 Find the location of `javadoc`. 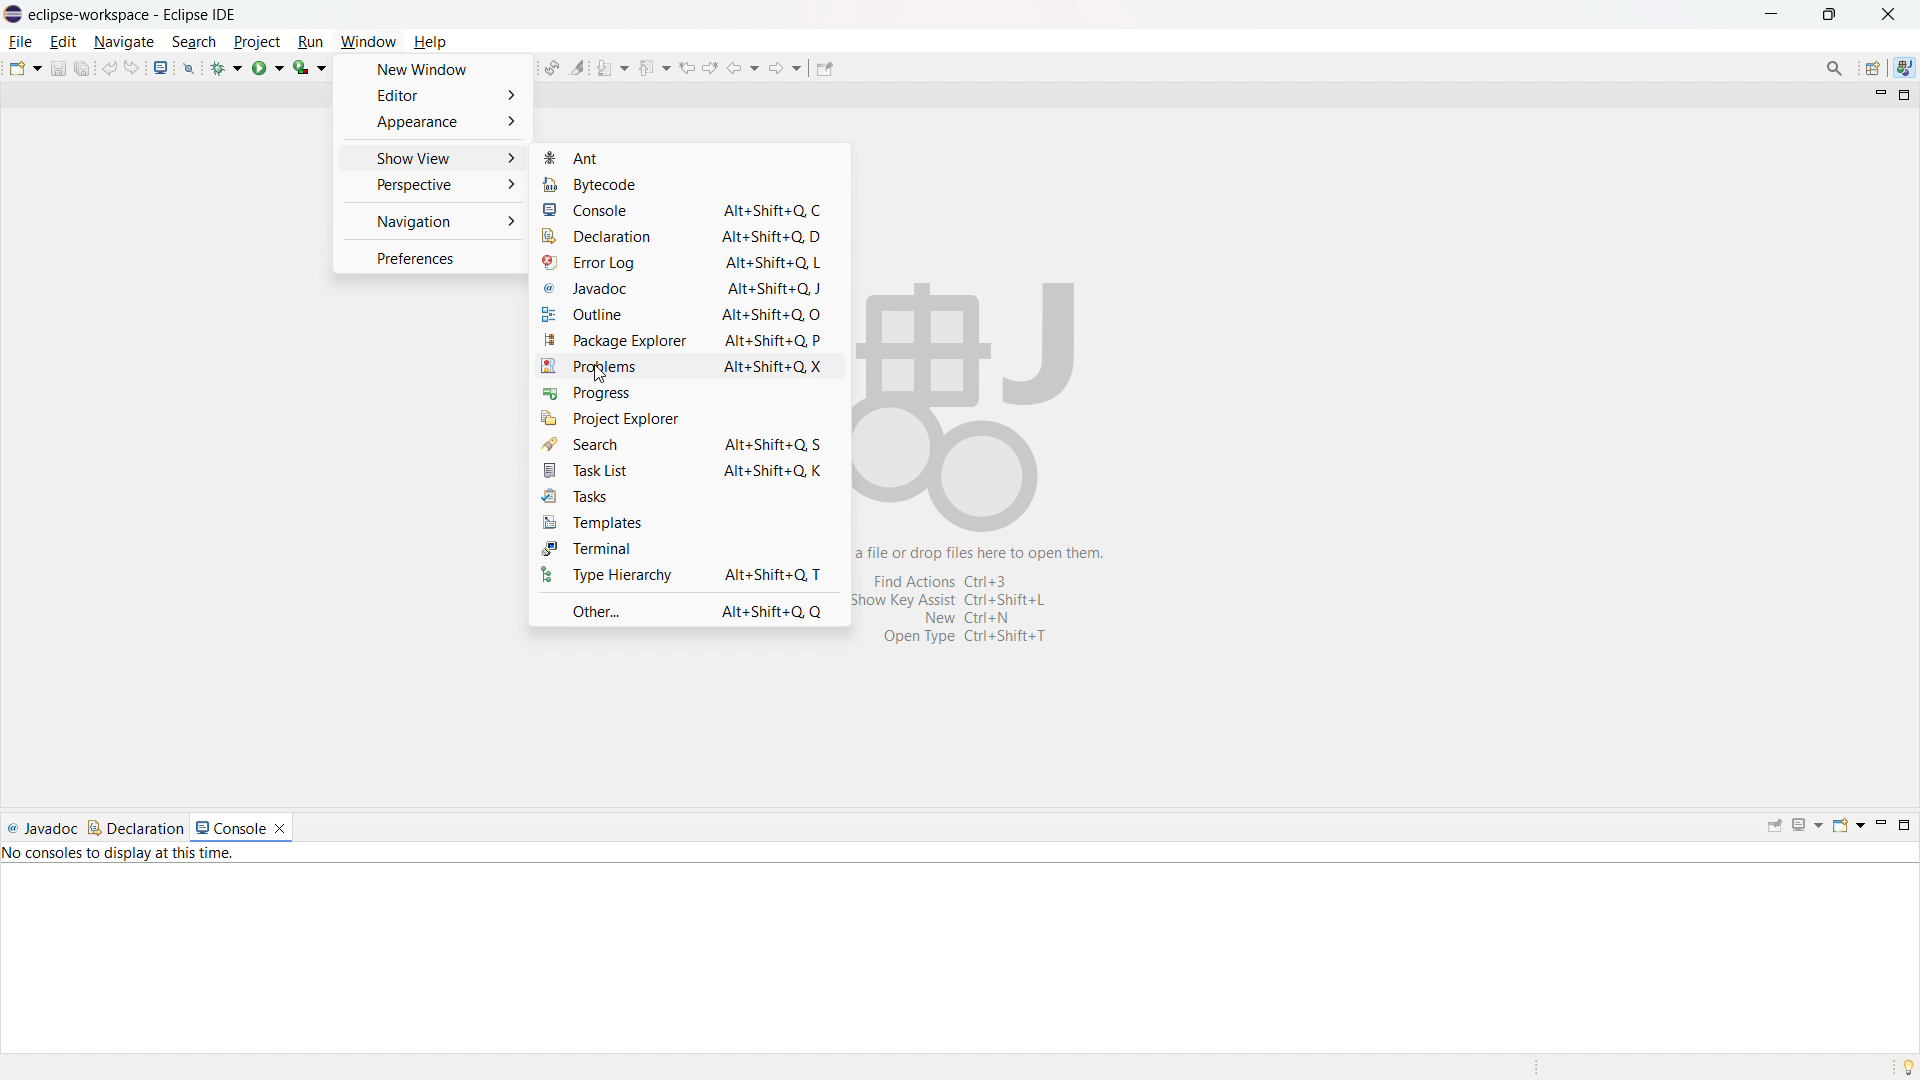

javadoc is located at coordinates (42, 829).